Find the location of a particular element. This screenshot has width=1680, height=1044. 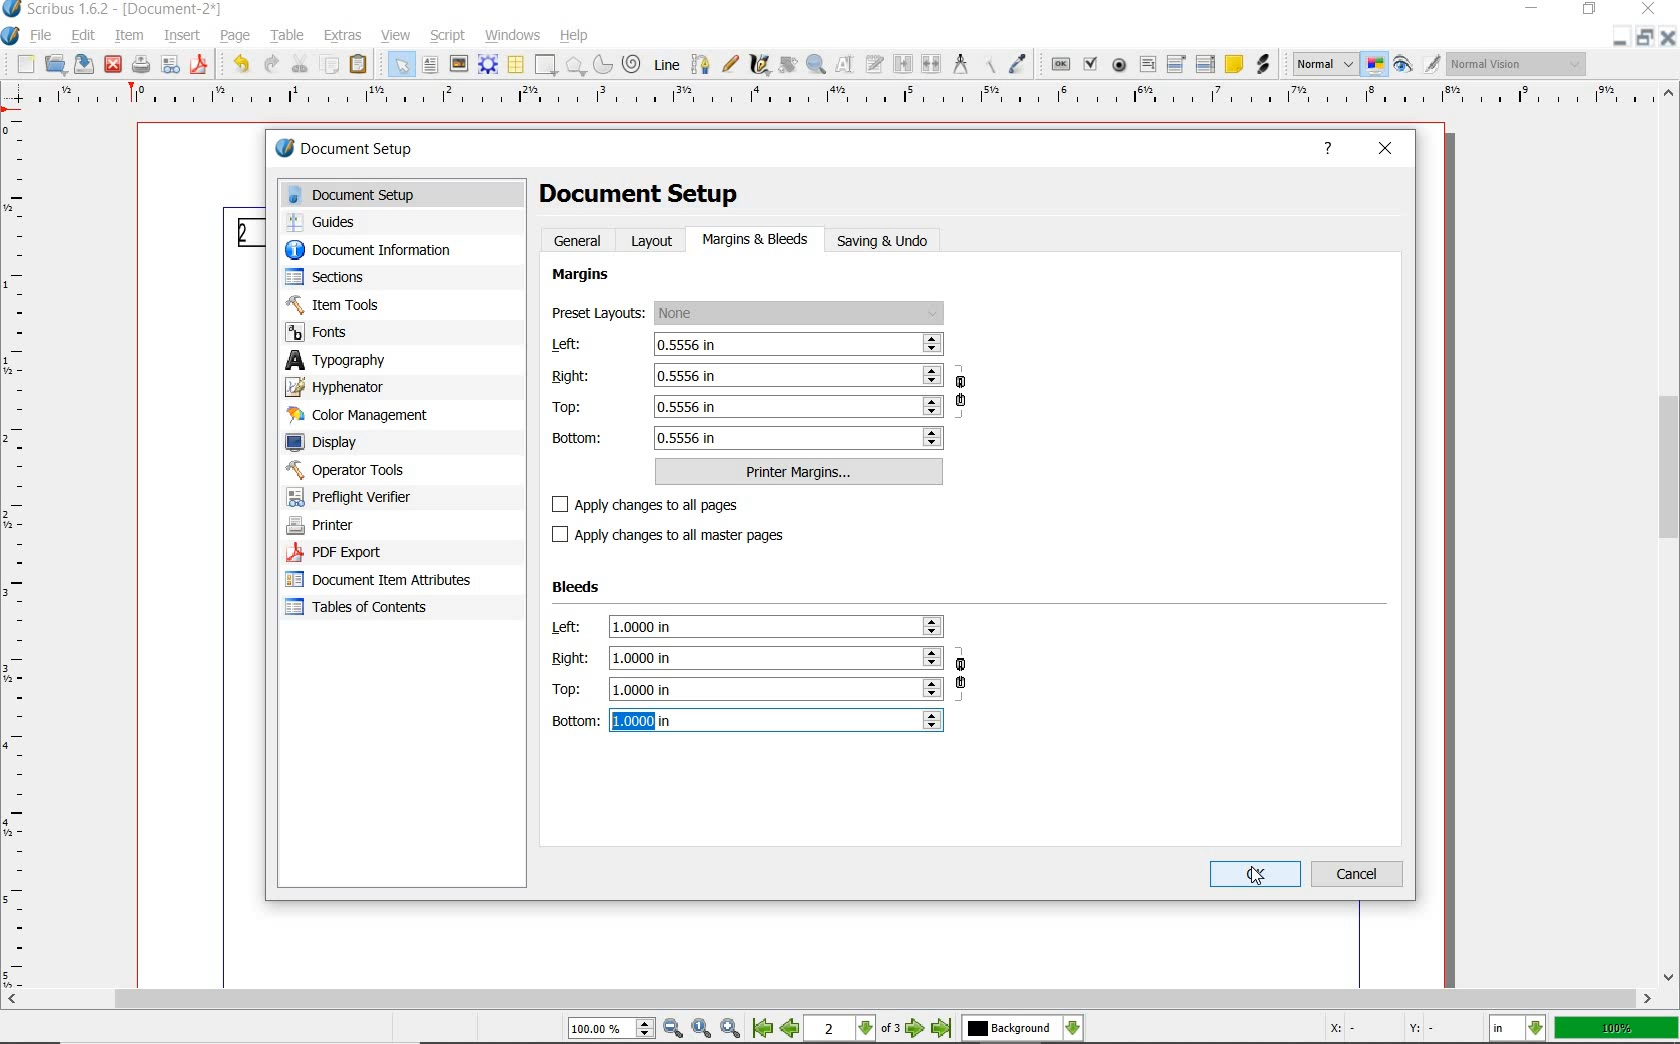

save as pdf is located at coordinates (199, 65).